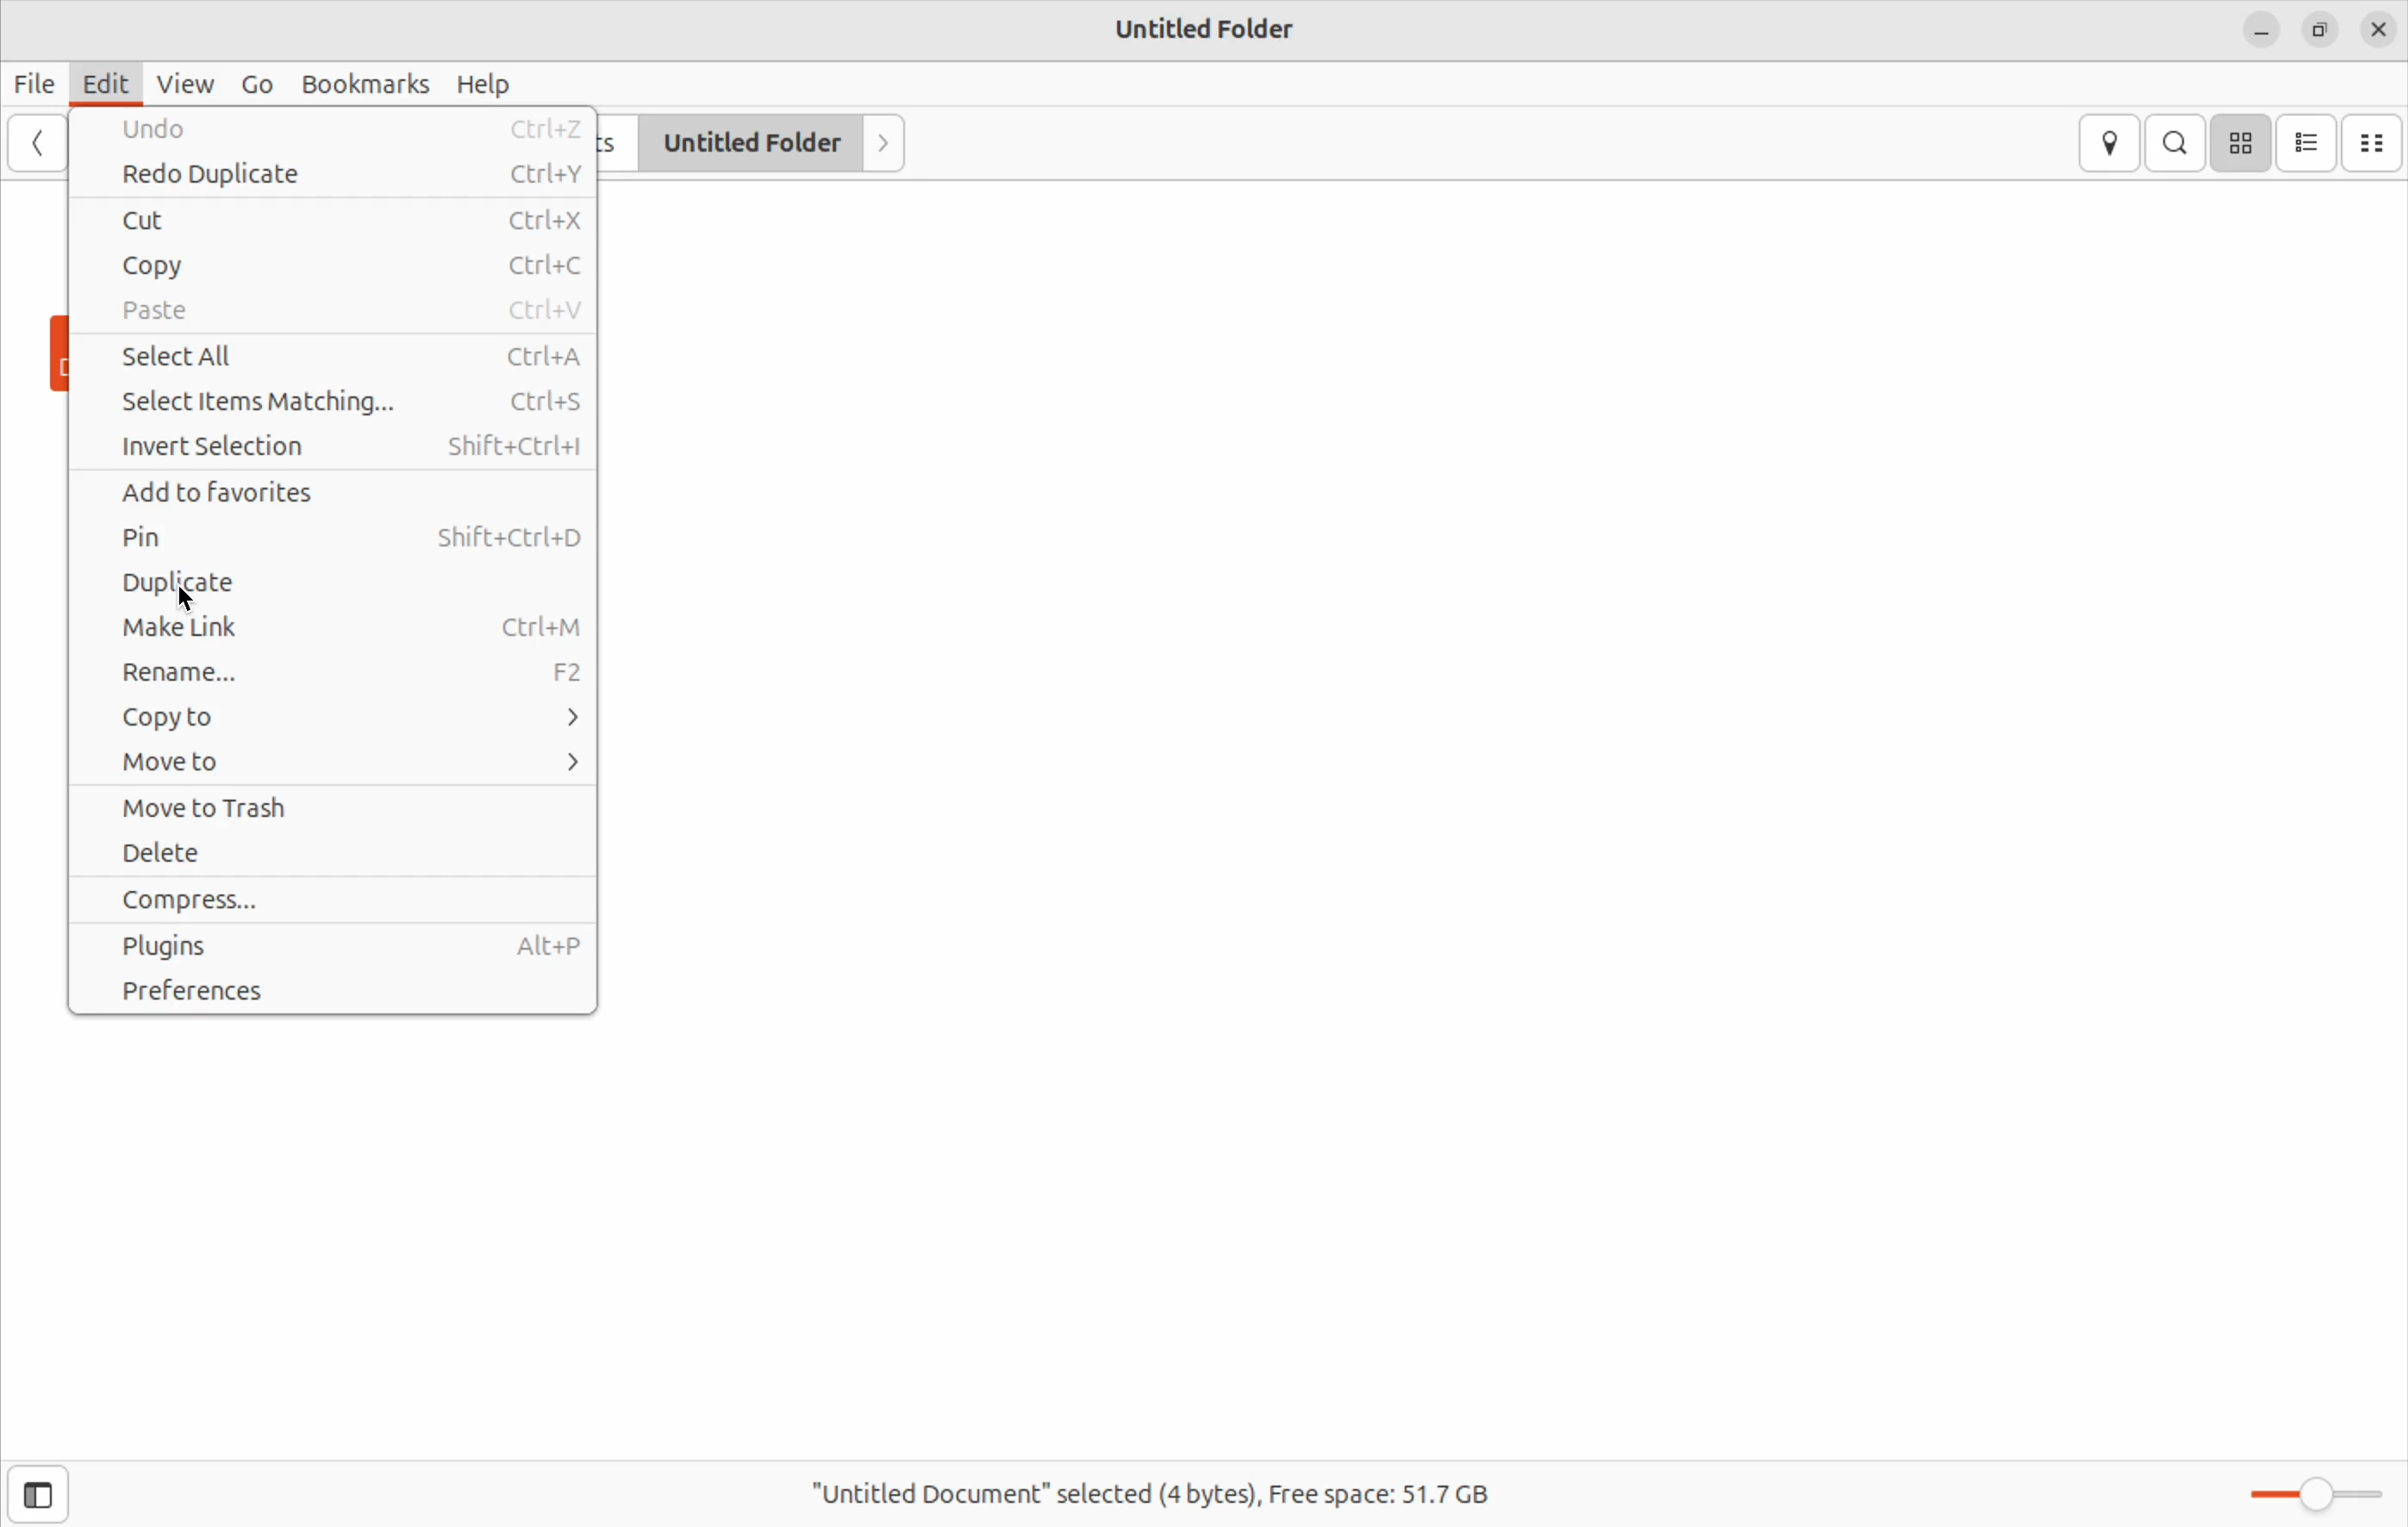 The width and height of the screenshot is (2408, 1527). Describe the element at coordinates (186, 81) in the screenshot. I see `View` at that location.